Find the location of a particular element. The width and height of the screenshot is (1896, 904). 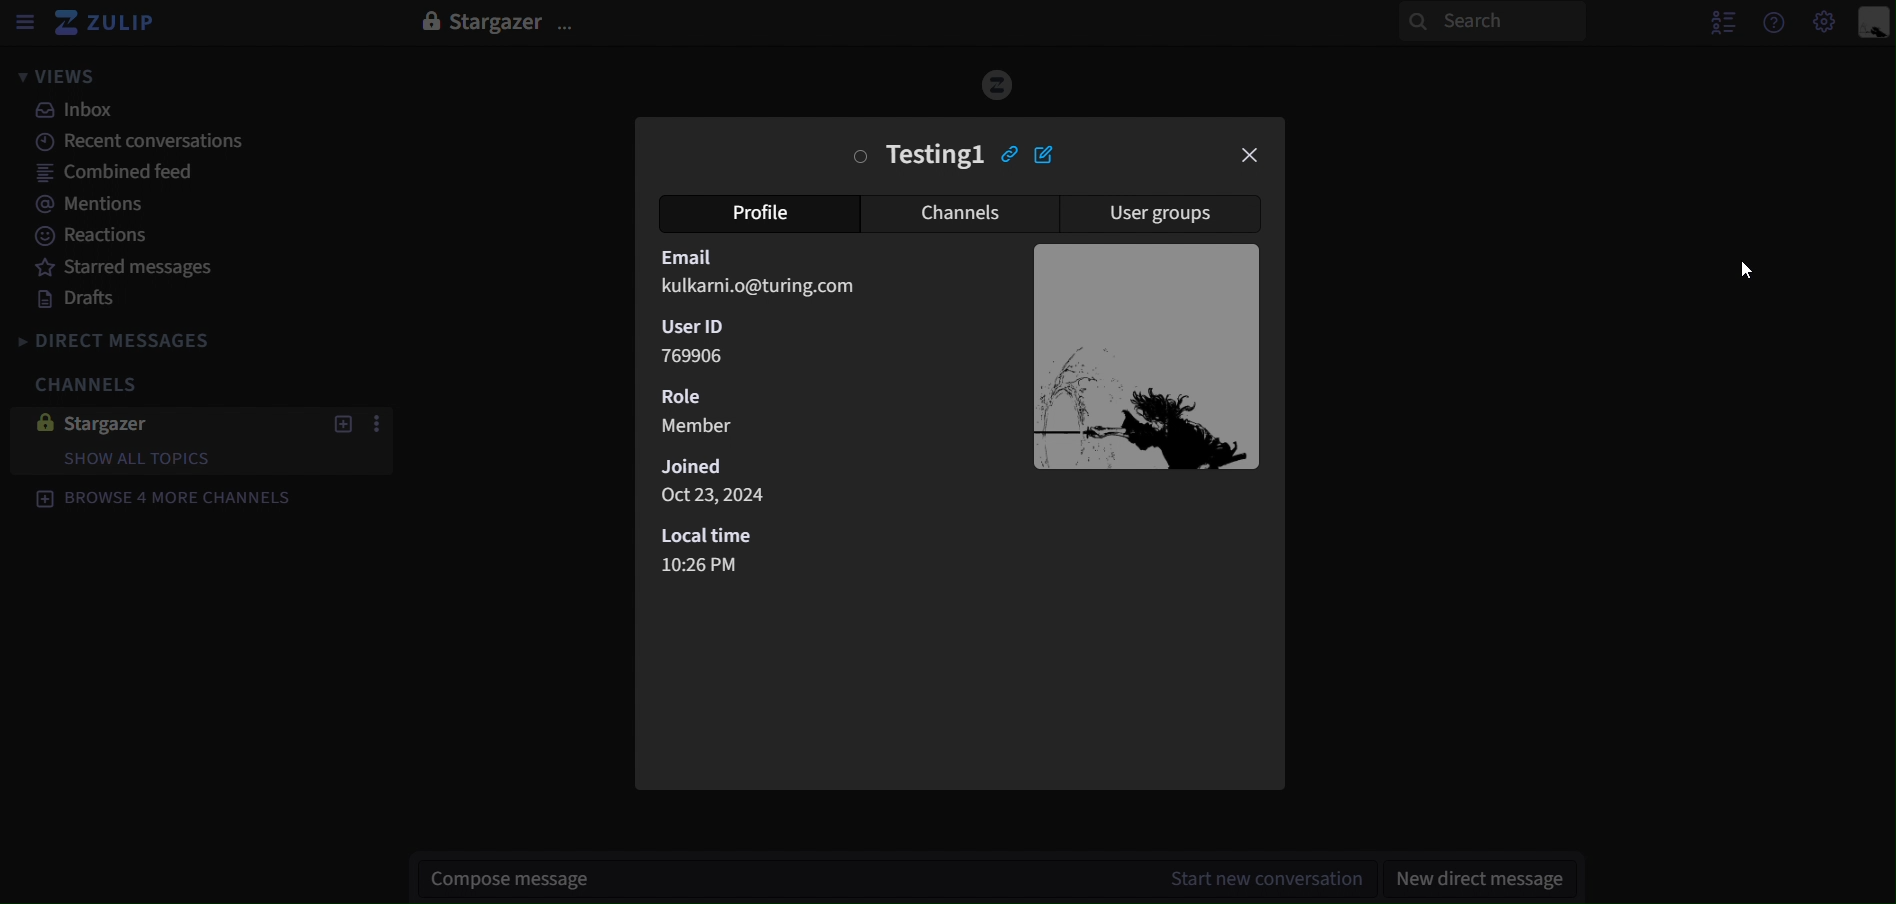

channels is located at coordinates (94, 385).